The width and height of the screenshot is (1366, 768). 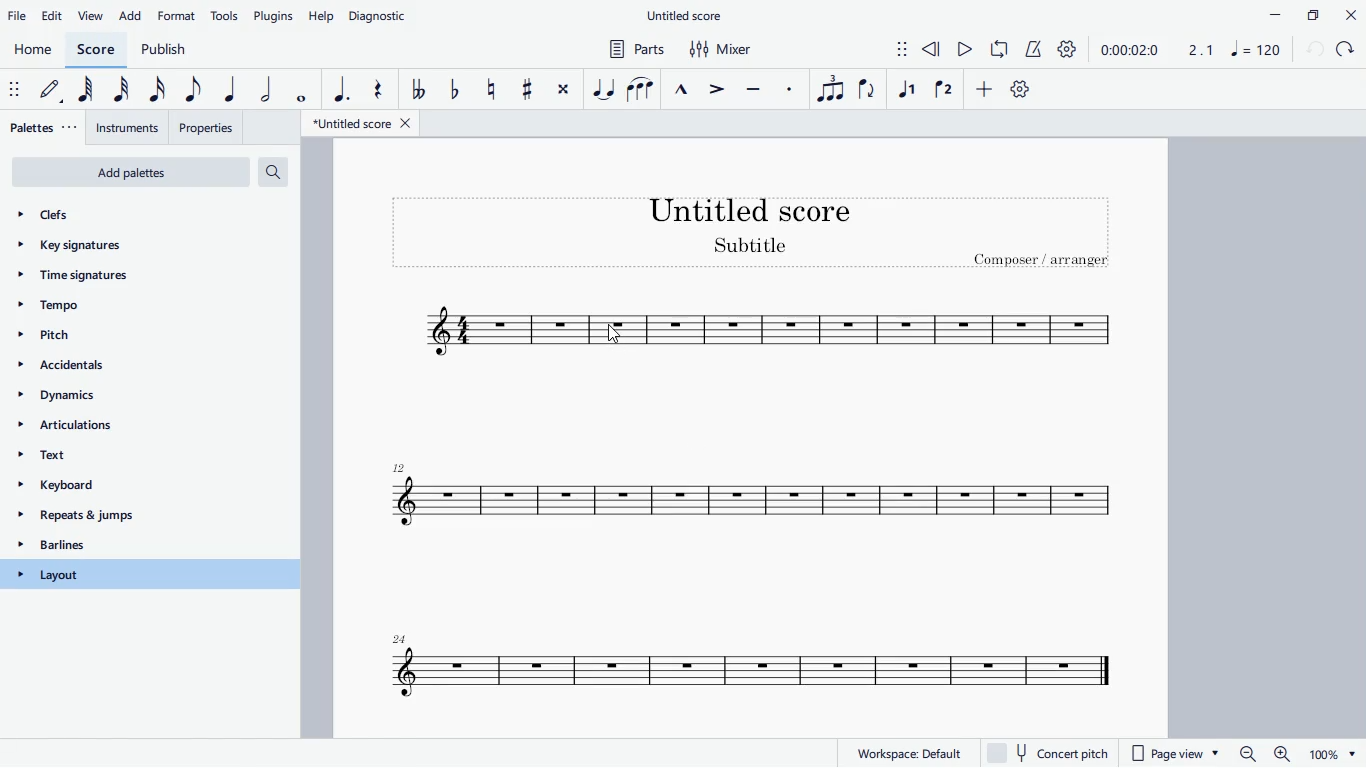 What do you see at coordinates (1035, 50) in the screenshot?
I see `metronome` at bounding box center [1035, 50].